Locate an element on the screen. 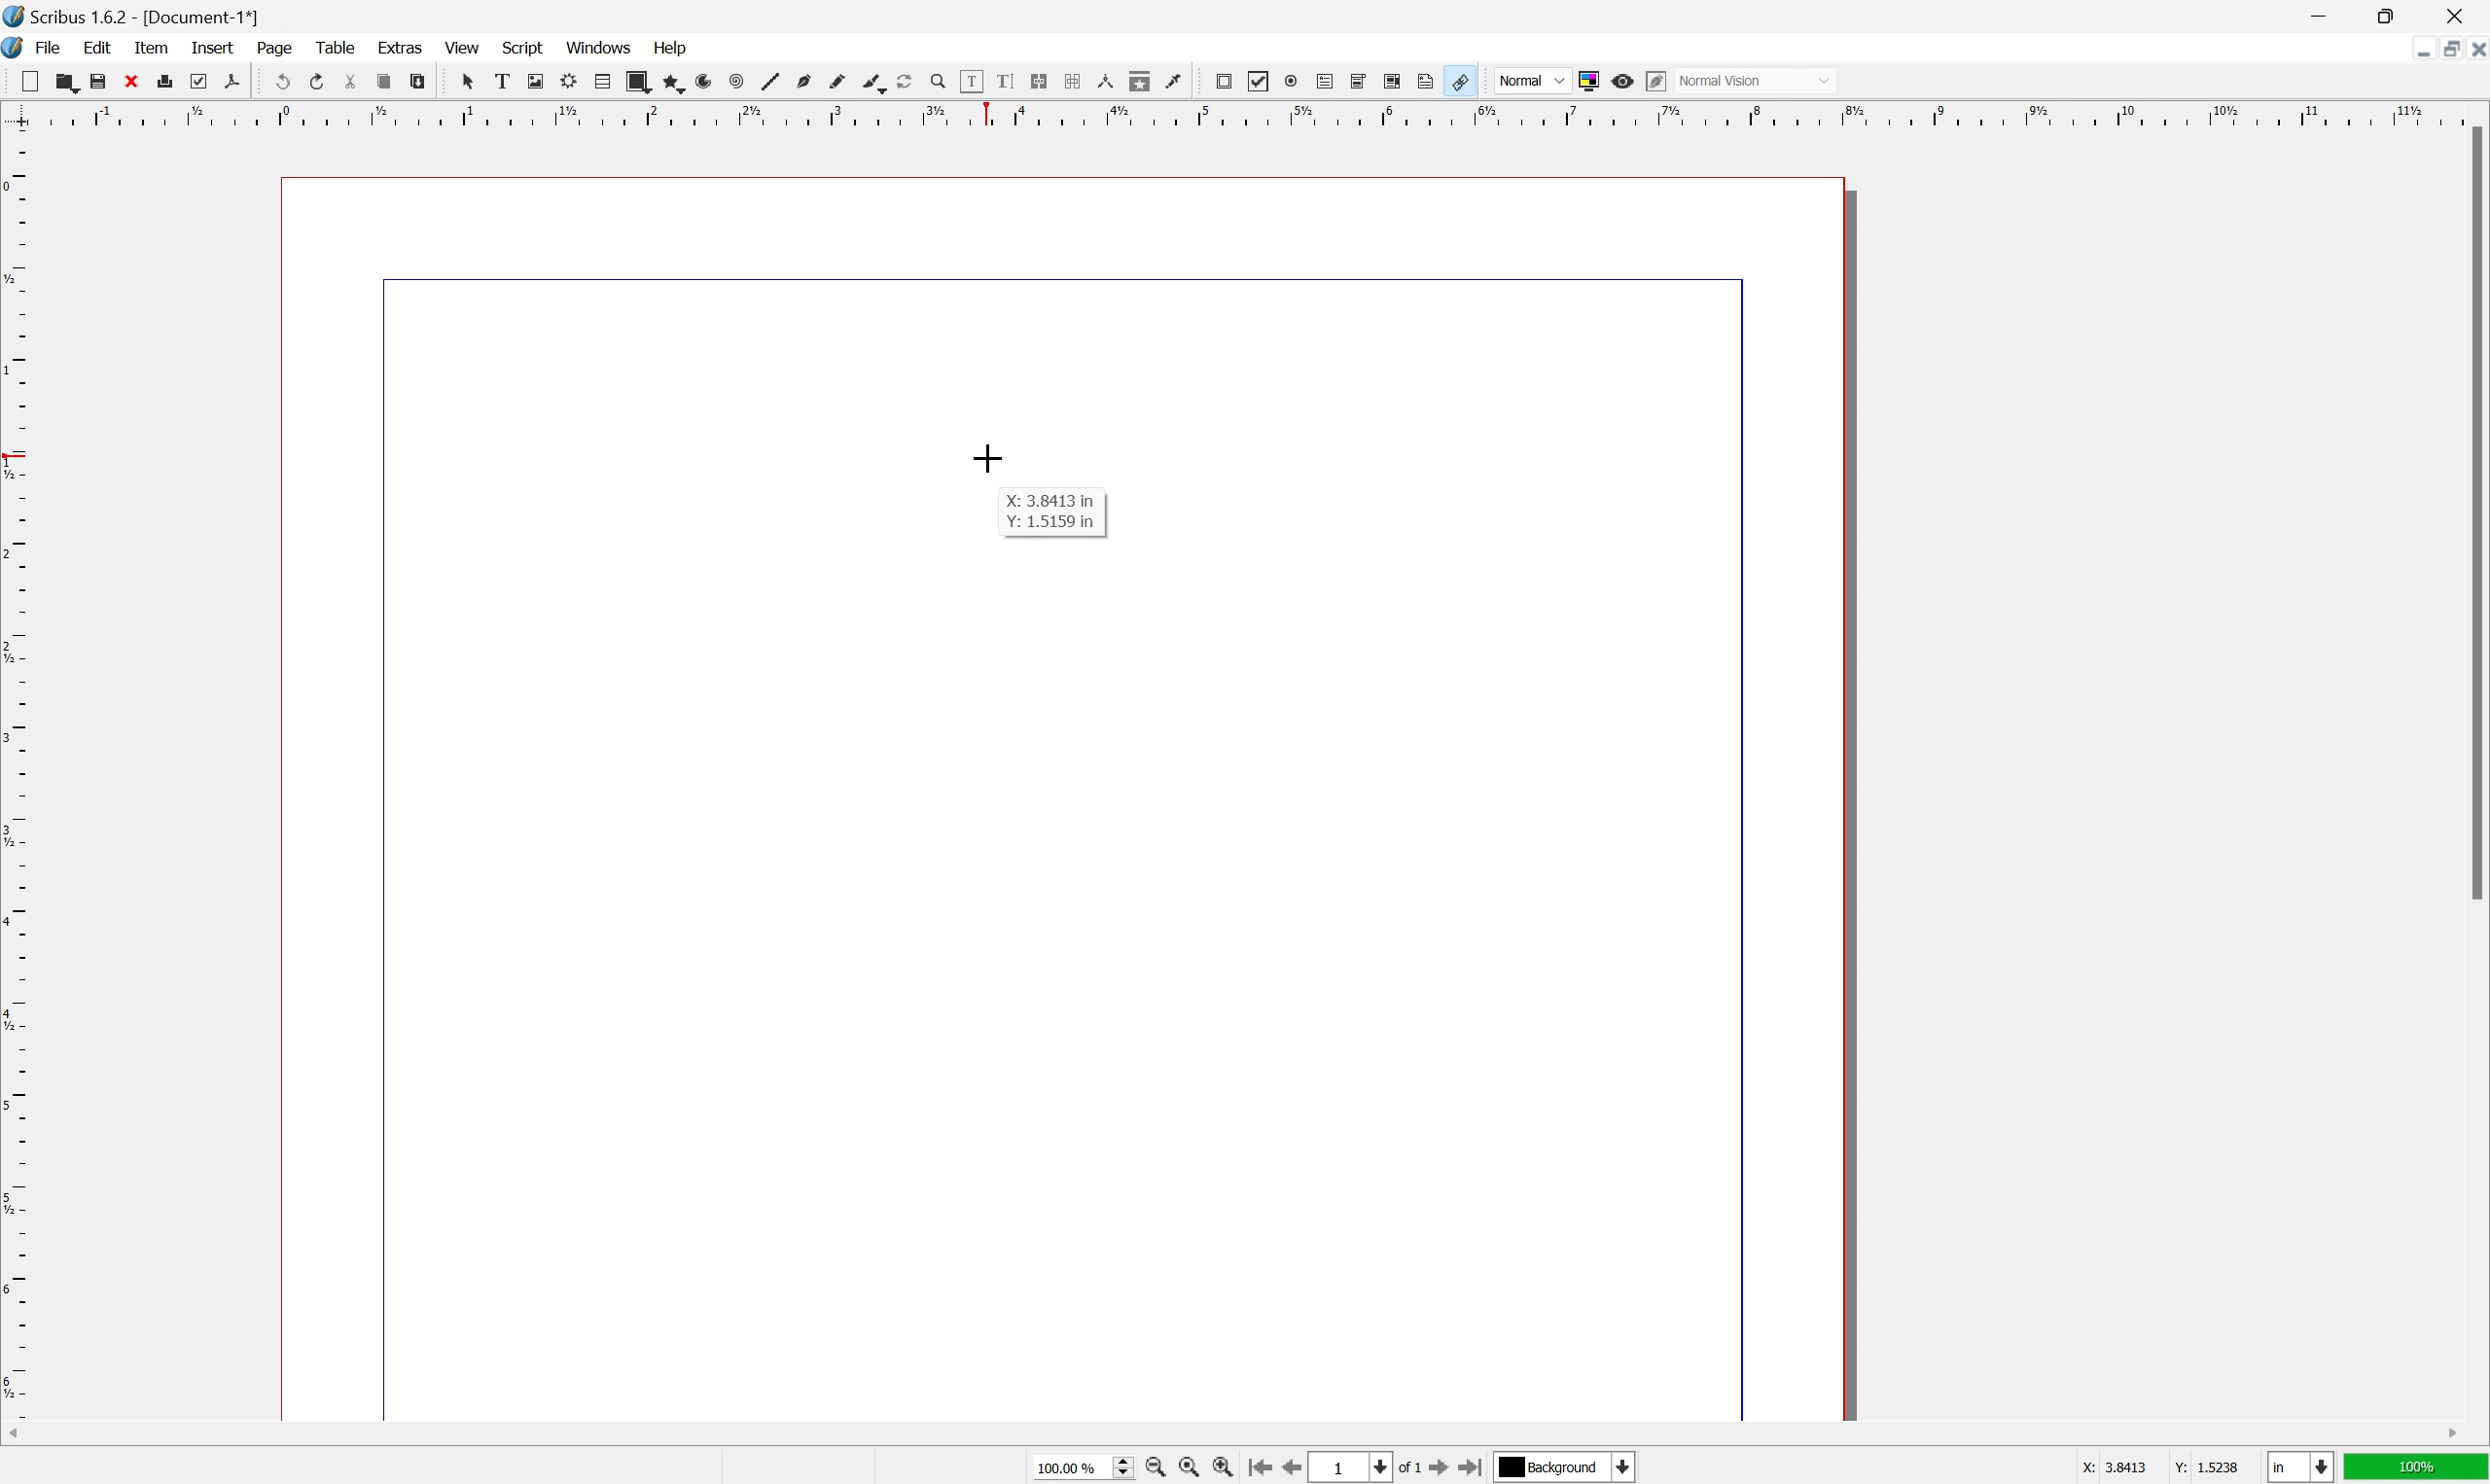 This screenshot has height=1484, width=2490. close is located at coordinates (130, 81).